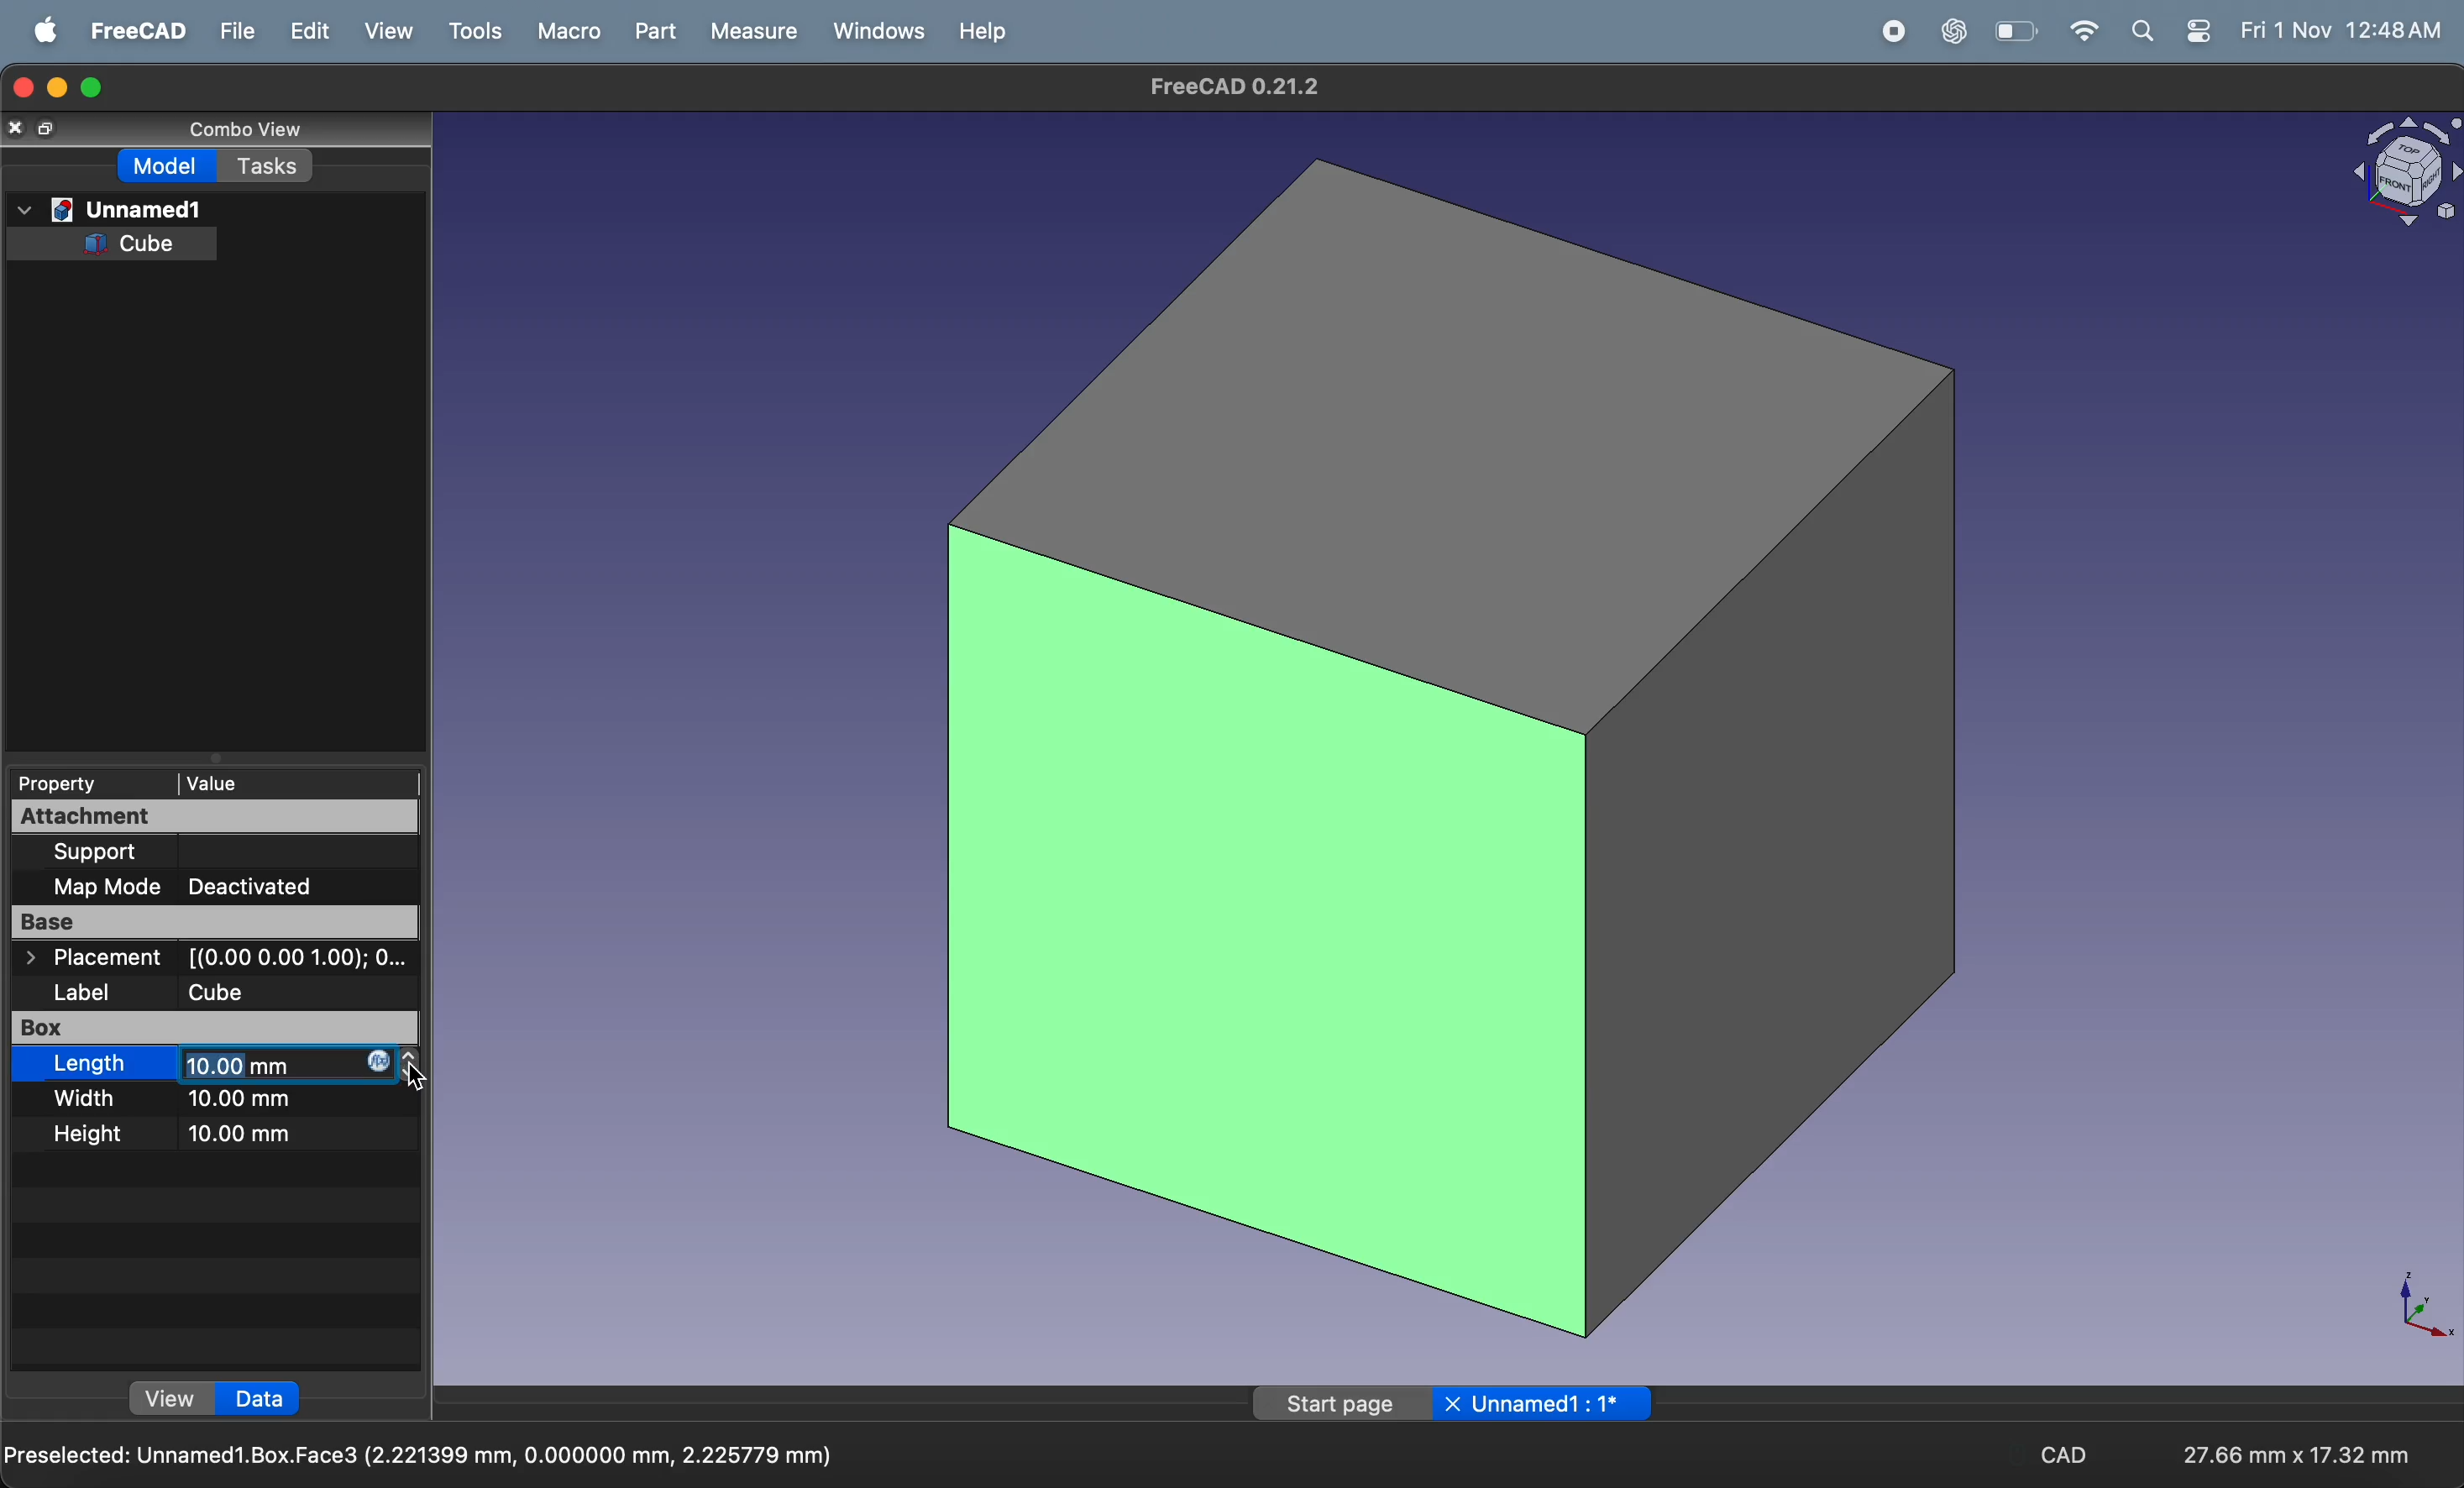 The image size is (2464, 1488). What do you see at coordinates (872, 30) in the screenshot?
I see `windows` at bounding box center [872, 30].